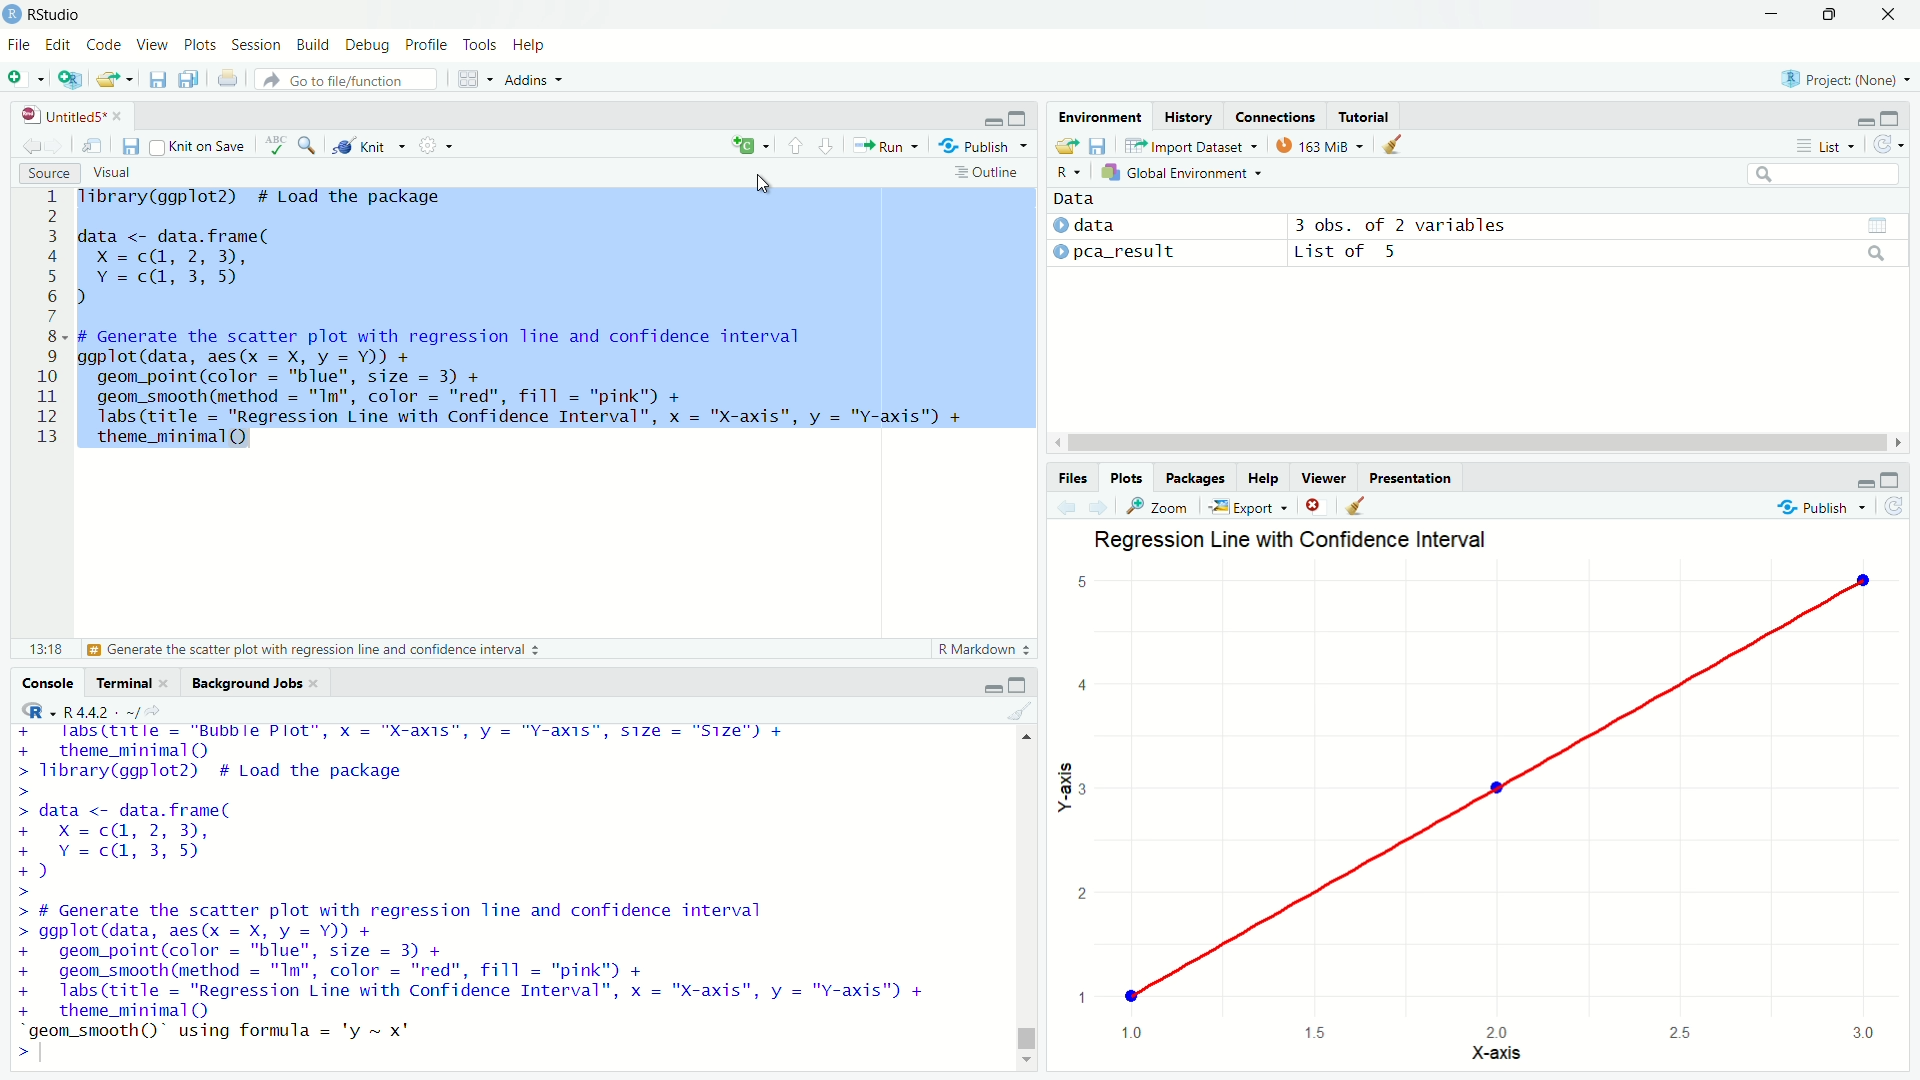  What do you see at coordinates (1822, 506) in the screenshot?
I see `Publish` at bounding box center [1822, 506].